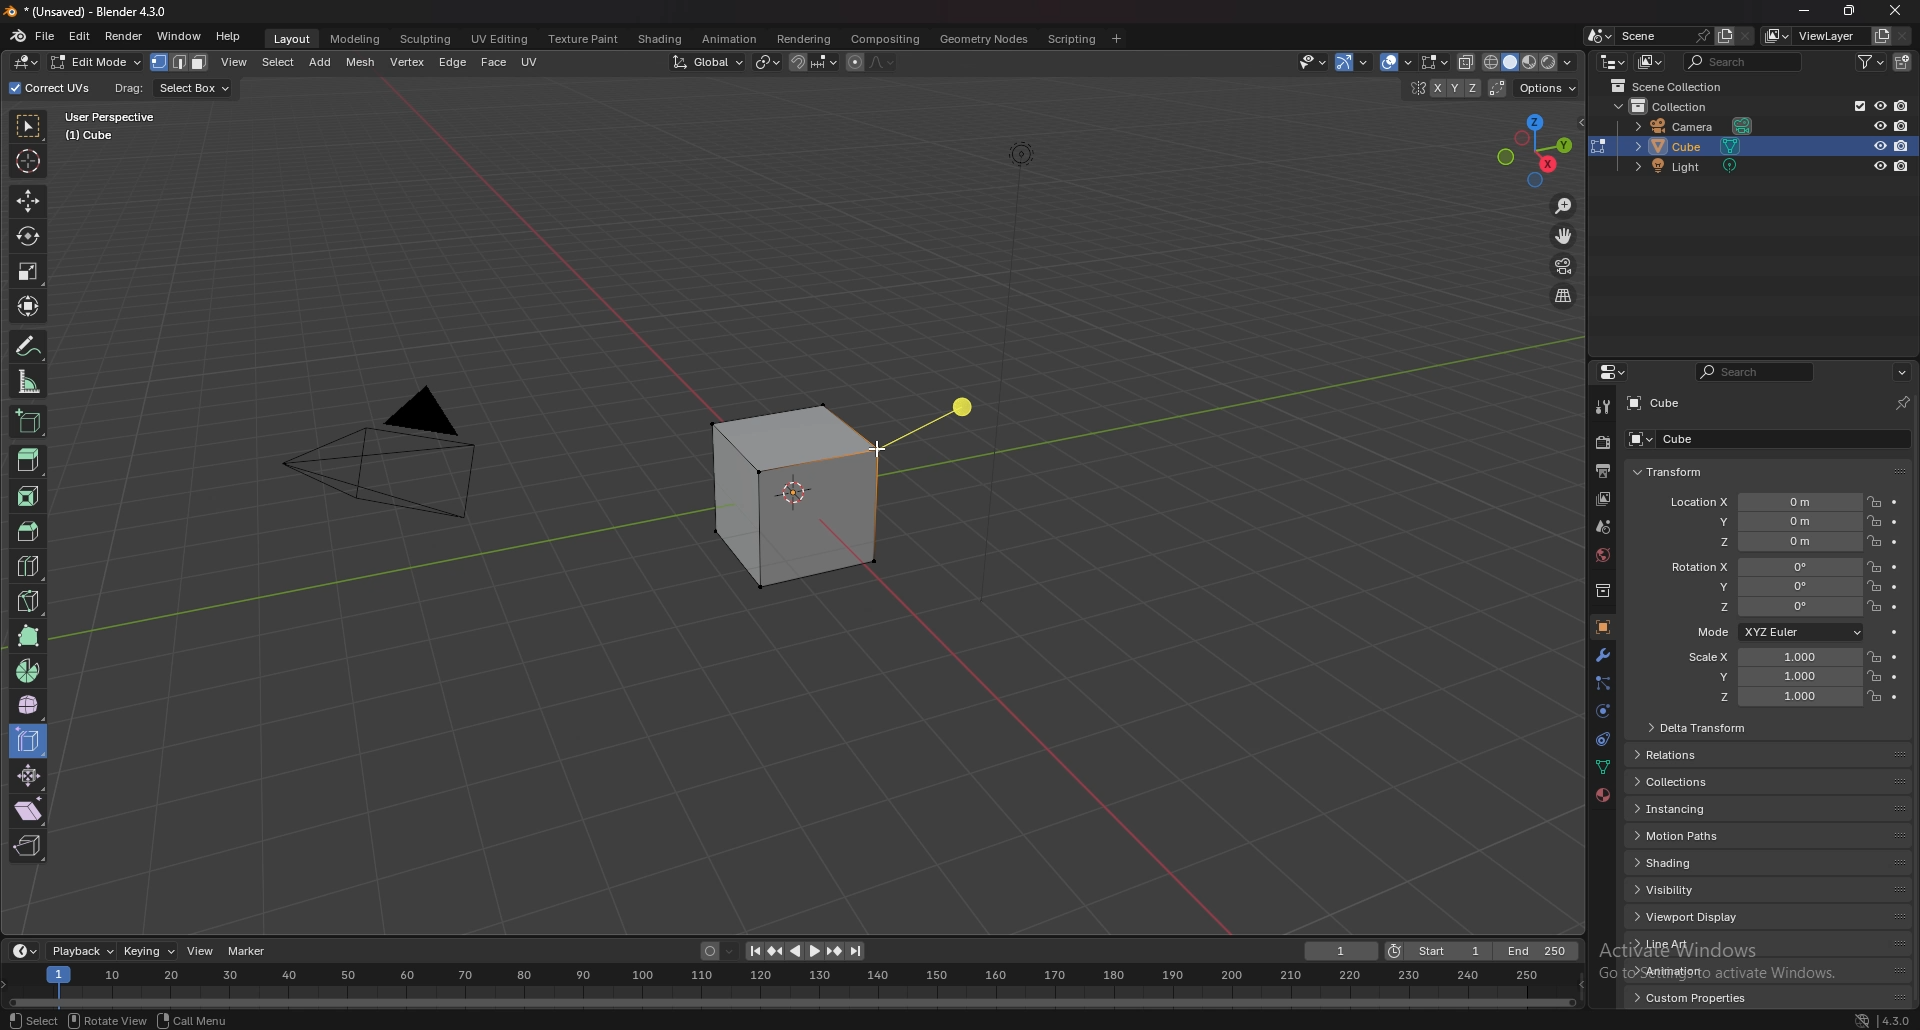 This screenshot has height=1030, width=1920. What do you see at coordinates (1598, 146) in the screenshot?
I see `change object` at bounding box center [1598, 146].